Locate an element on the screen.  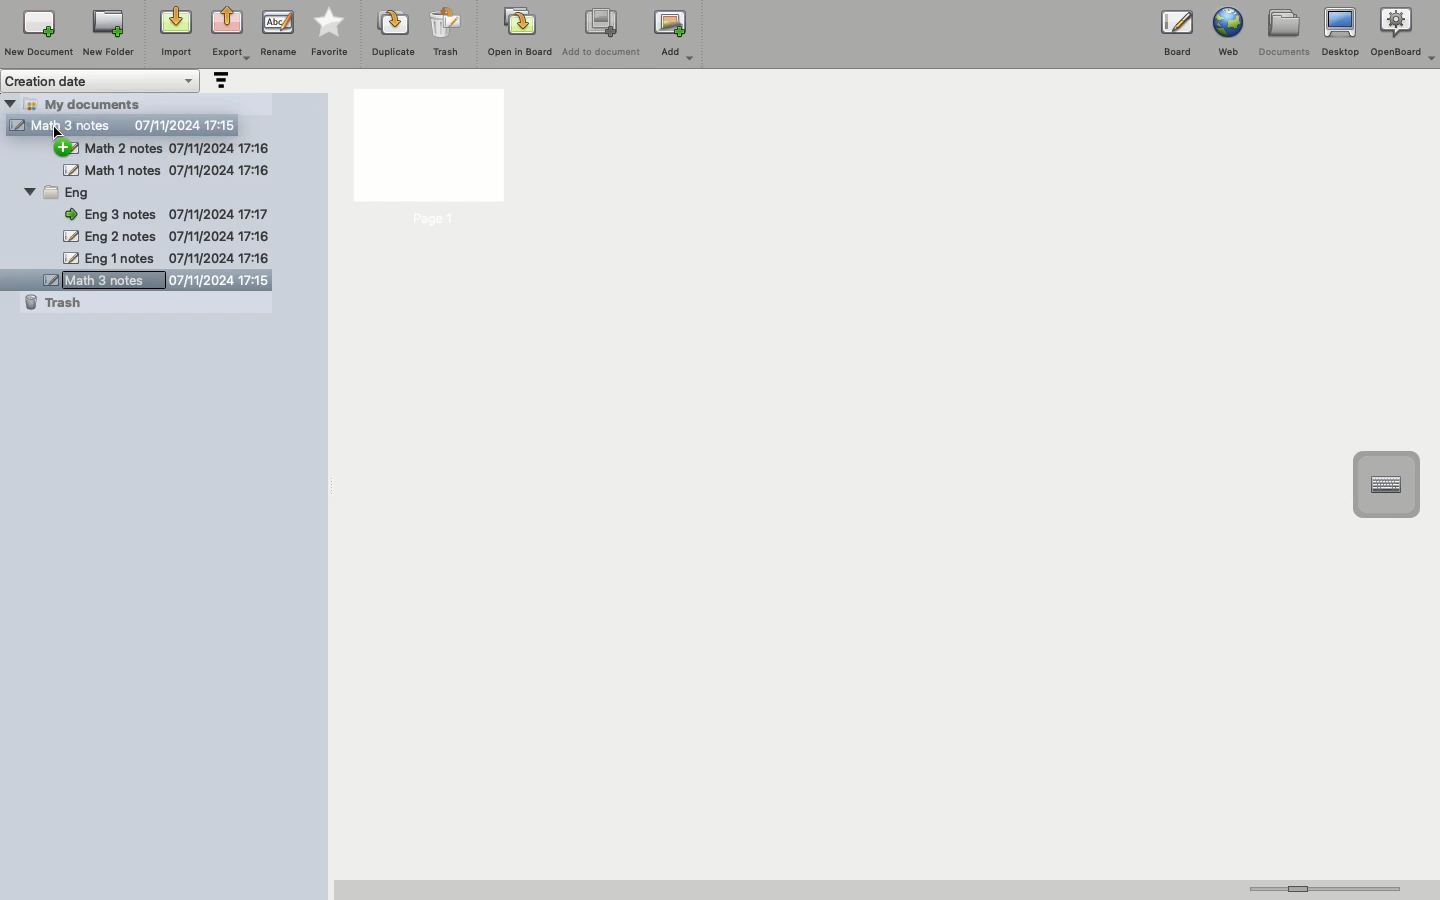
Open in board is located at coordinates (520, 31).